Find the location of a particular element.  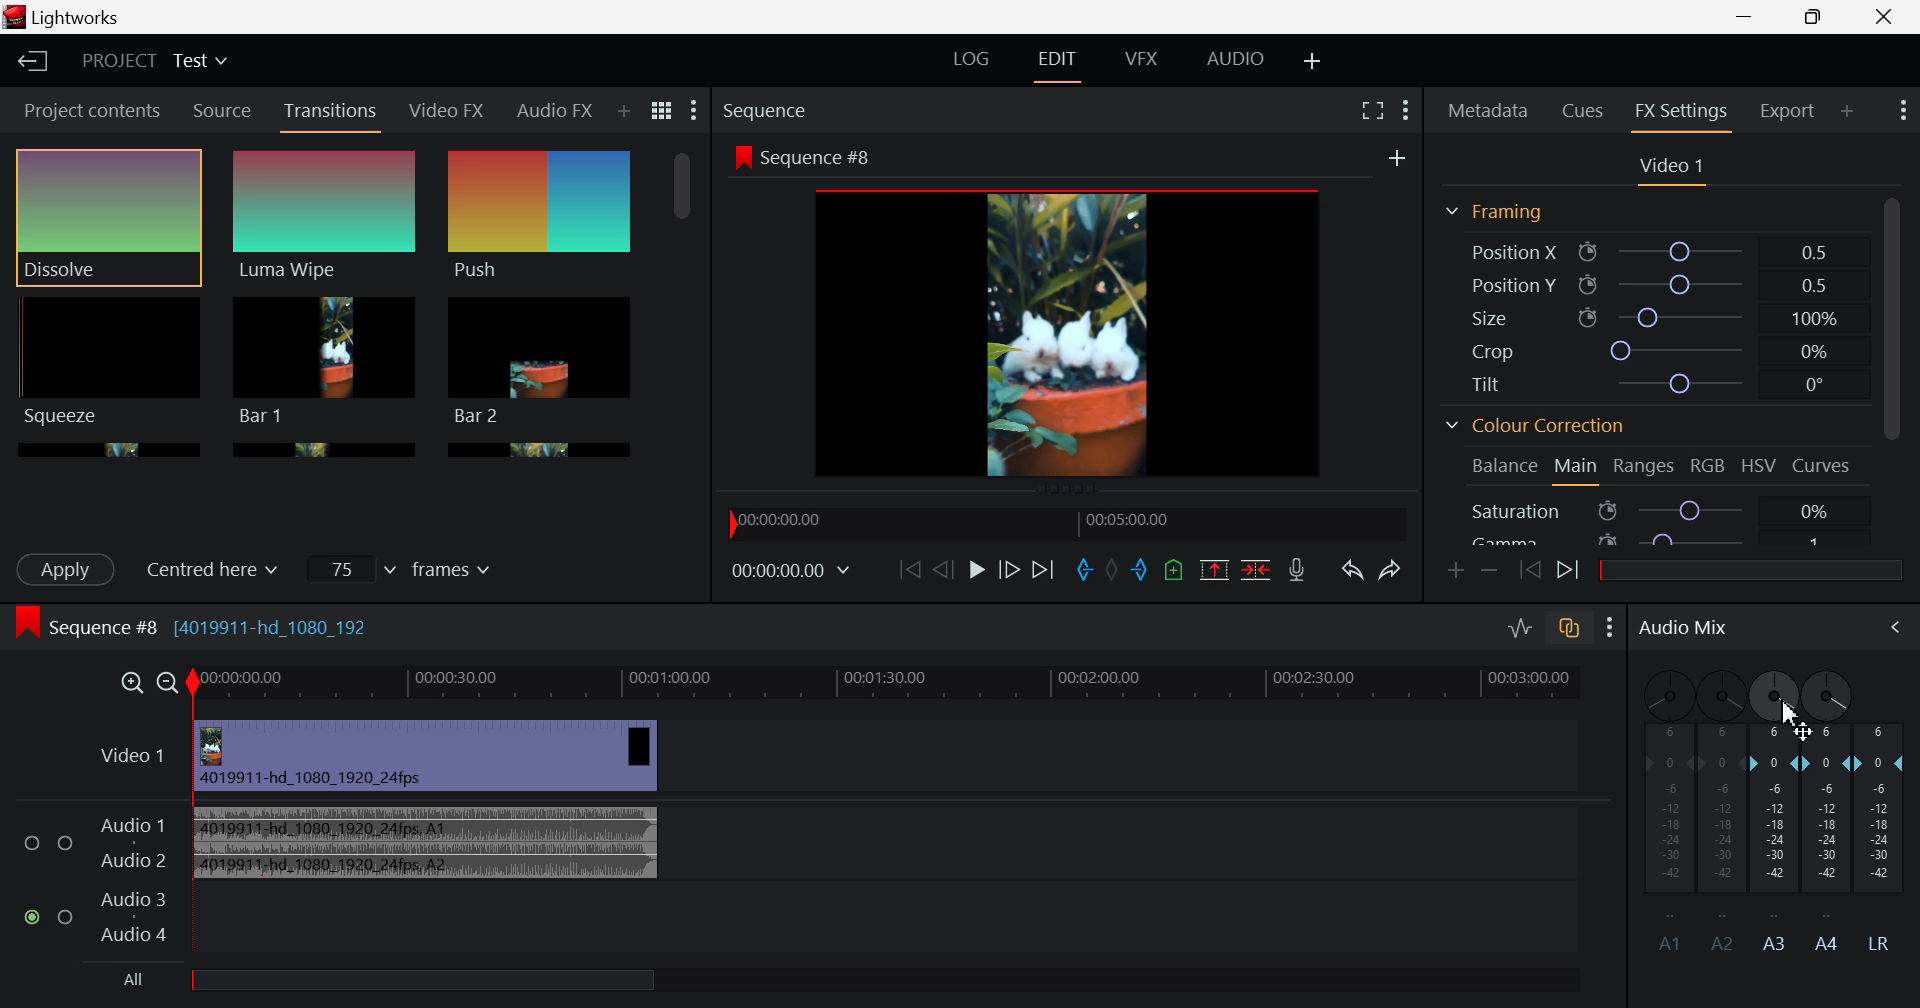

Go Back is located at coordinates (941, 571).